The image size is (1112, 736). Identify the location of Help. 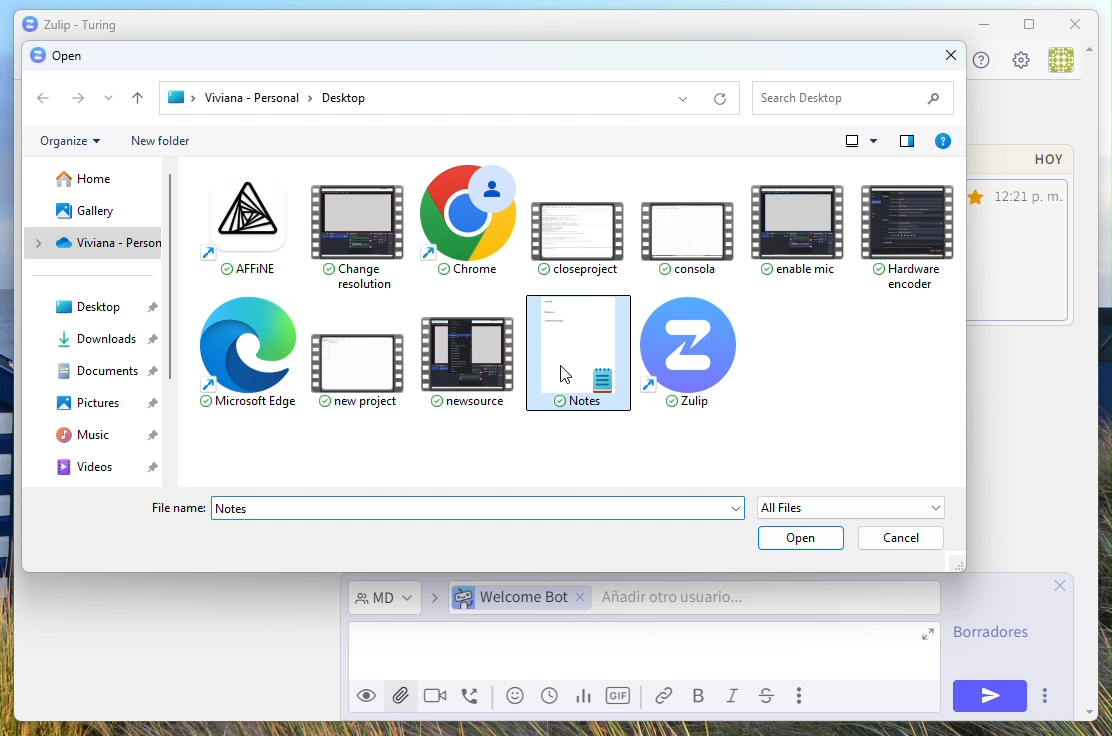
(942, 141).